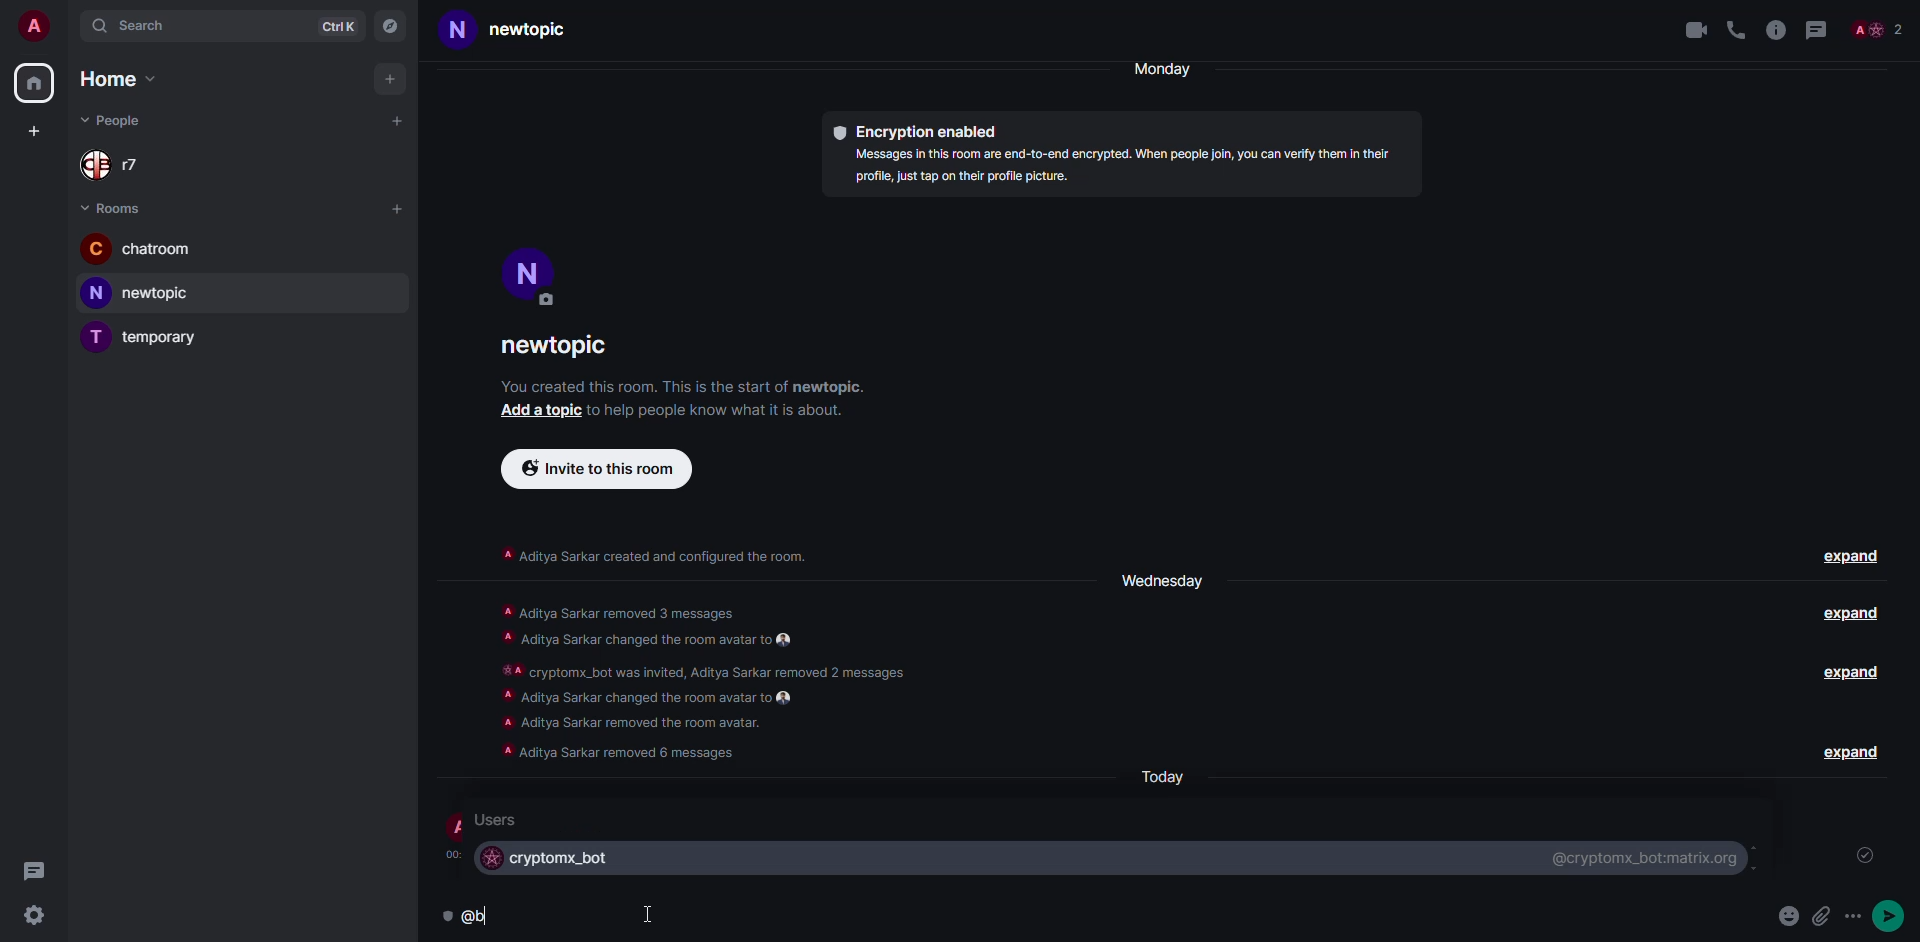 The width and height of the screenshot is (1920, 942). Describe the element at coordinates (135, 27) in the screenshot. I see `search` at that location.